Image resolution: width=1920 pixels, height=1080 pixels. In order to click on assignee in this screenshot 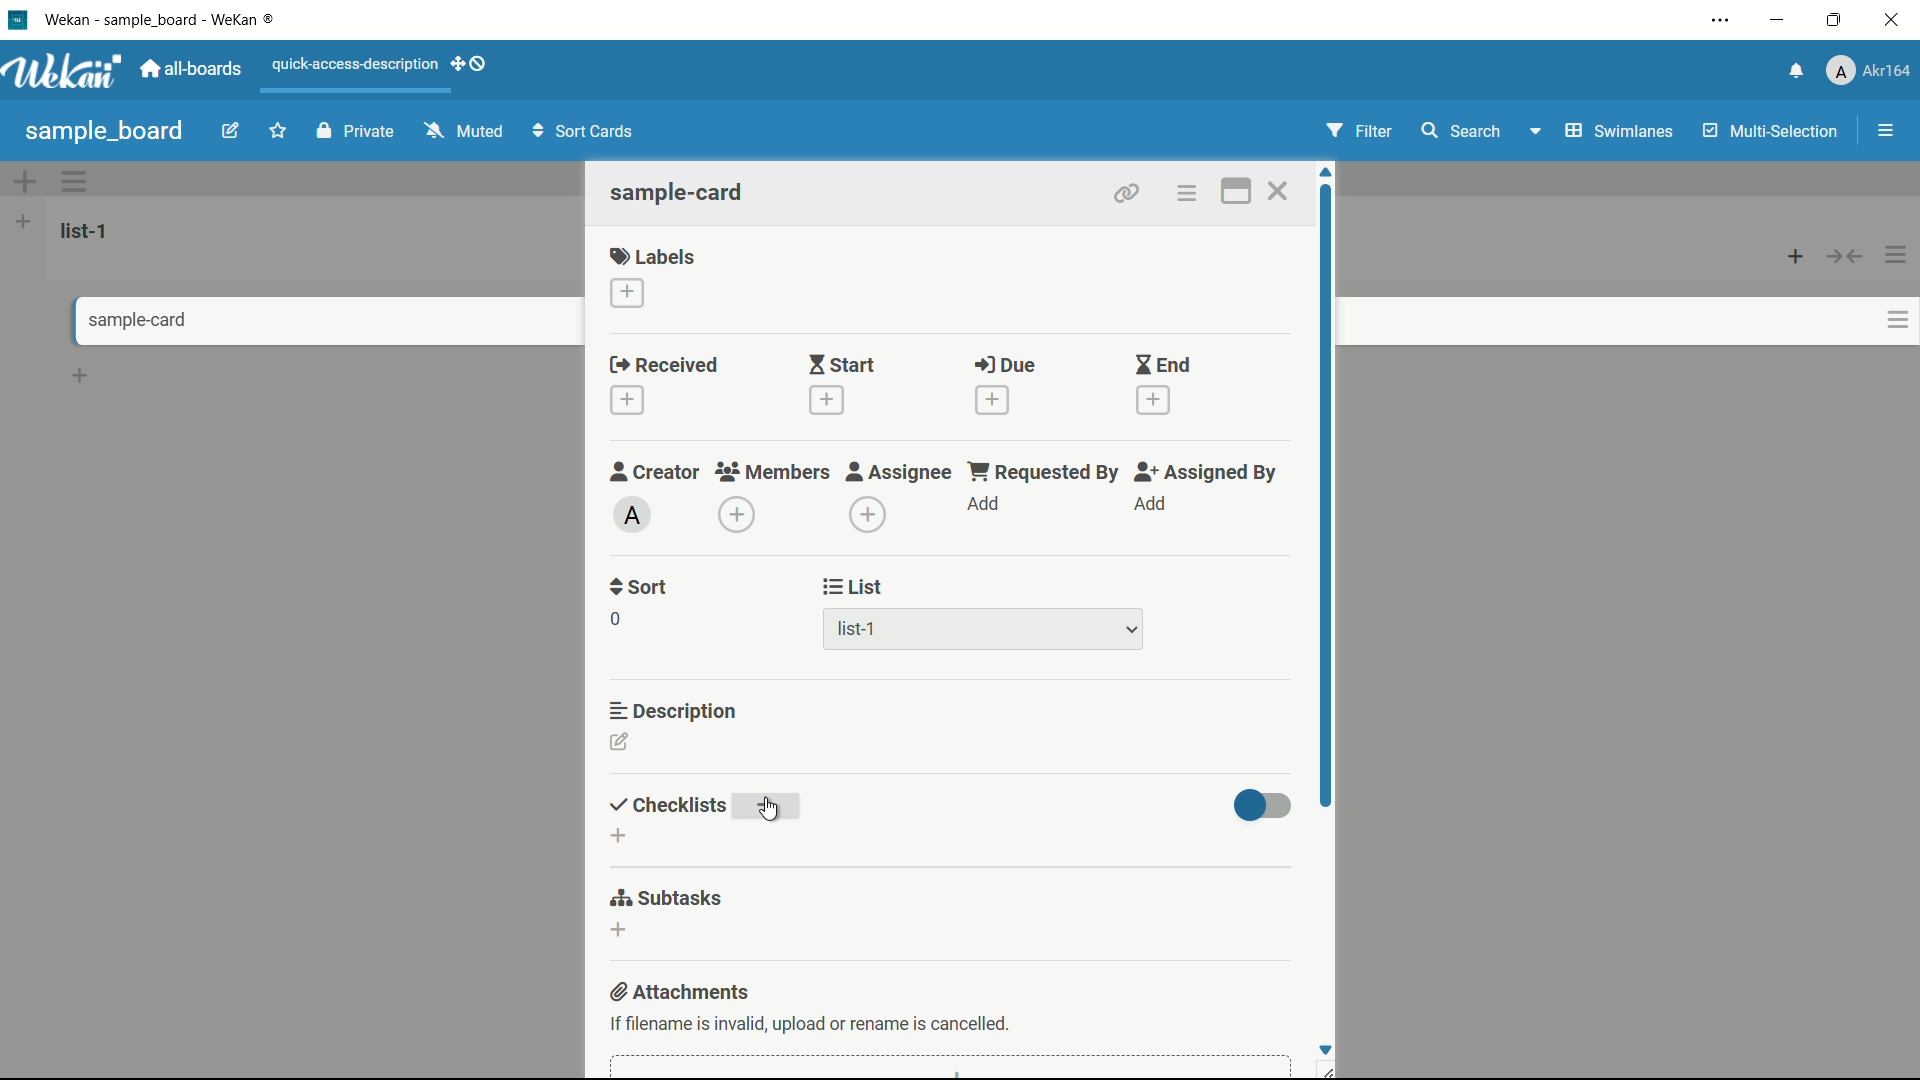, I will do `click(899, 472)`.